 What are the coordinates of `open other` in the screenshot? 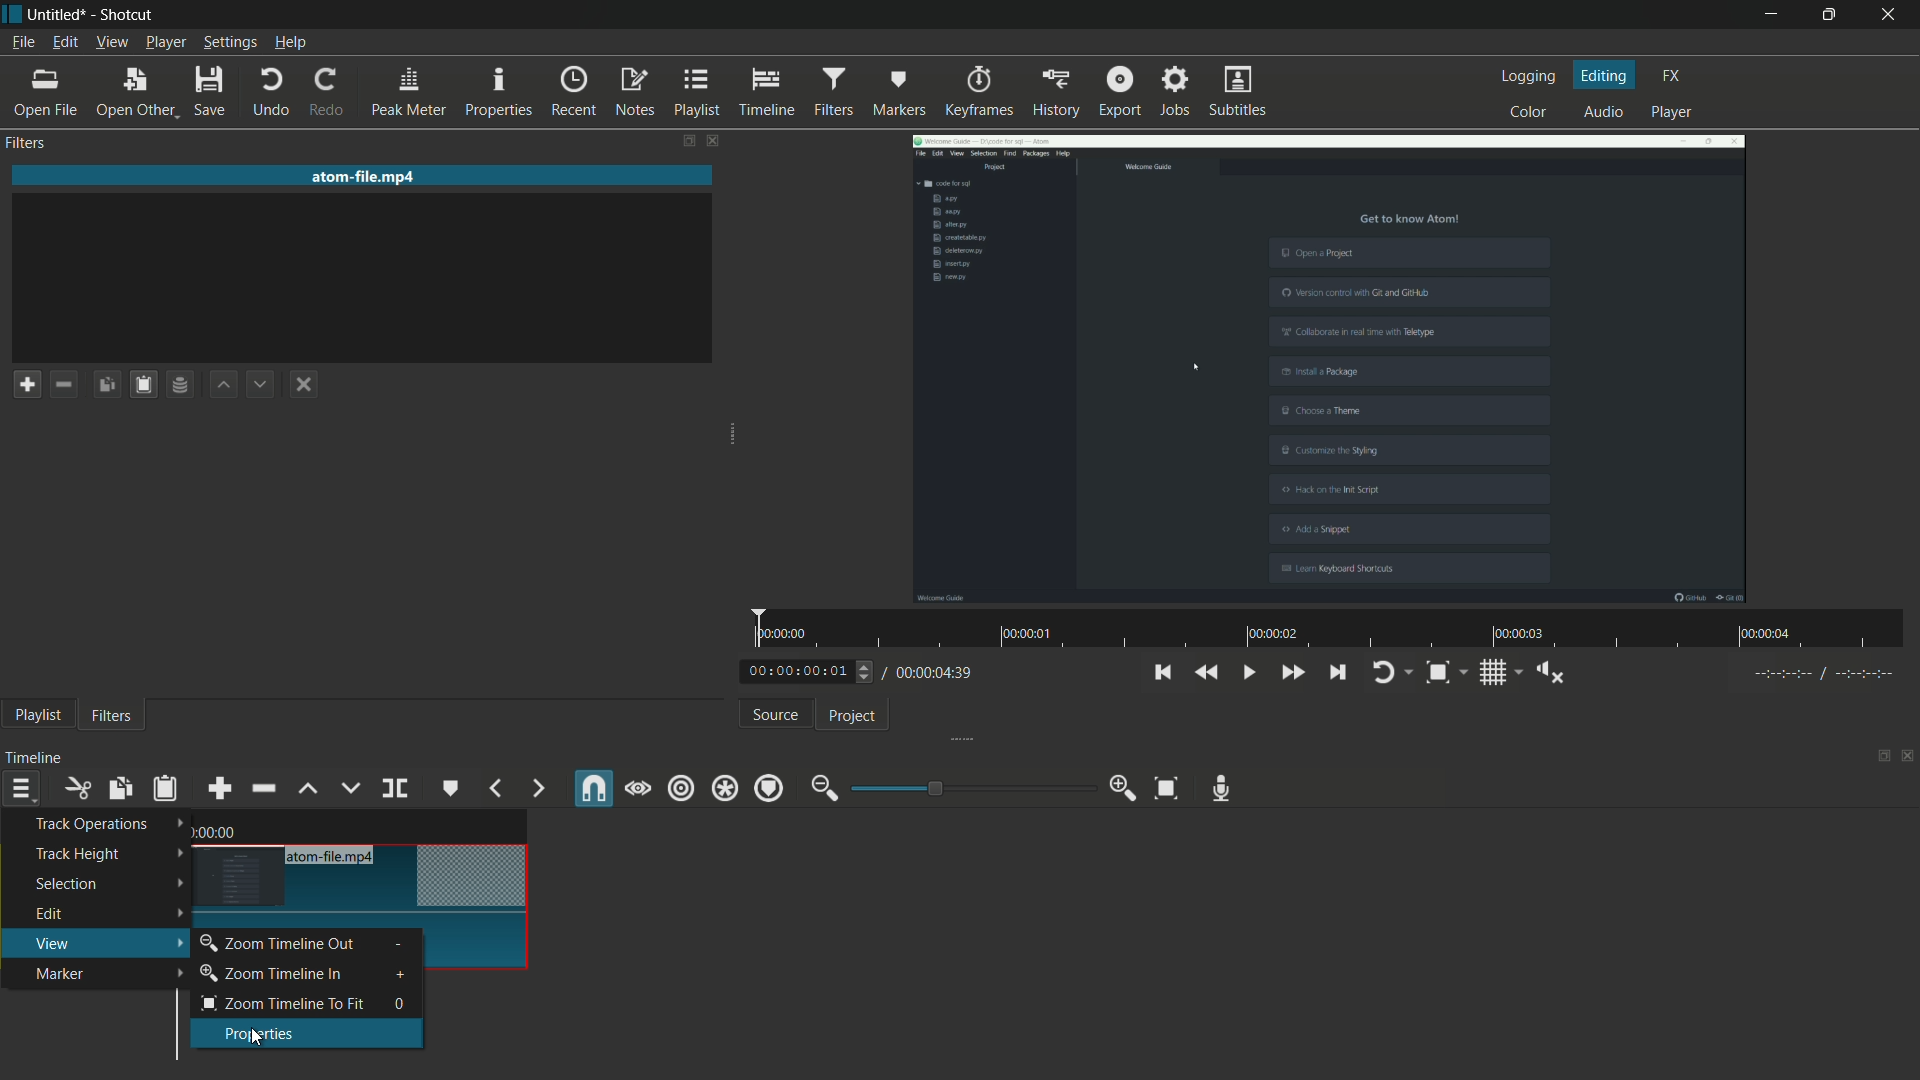 It's located at (133, 93).